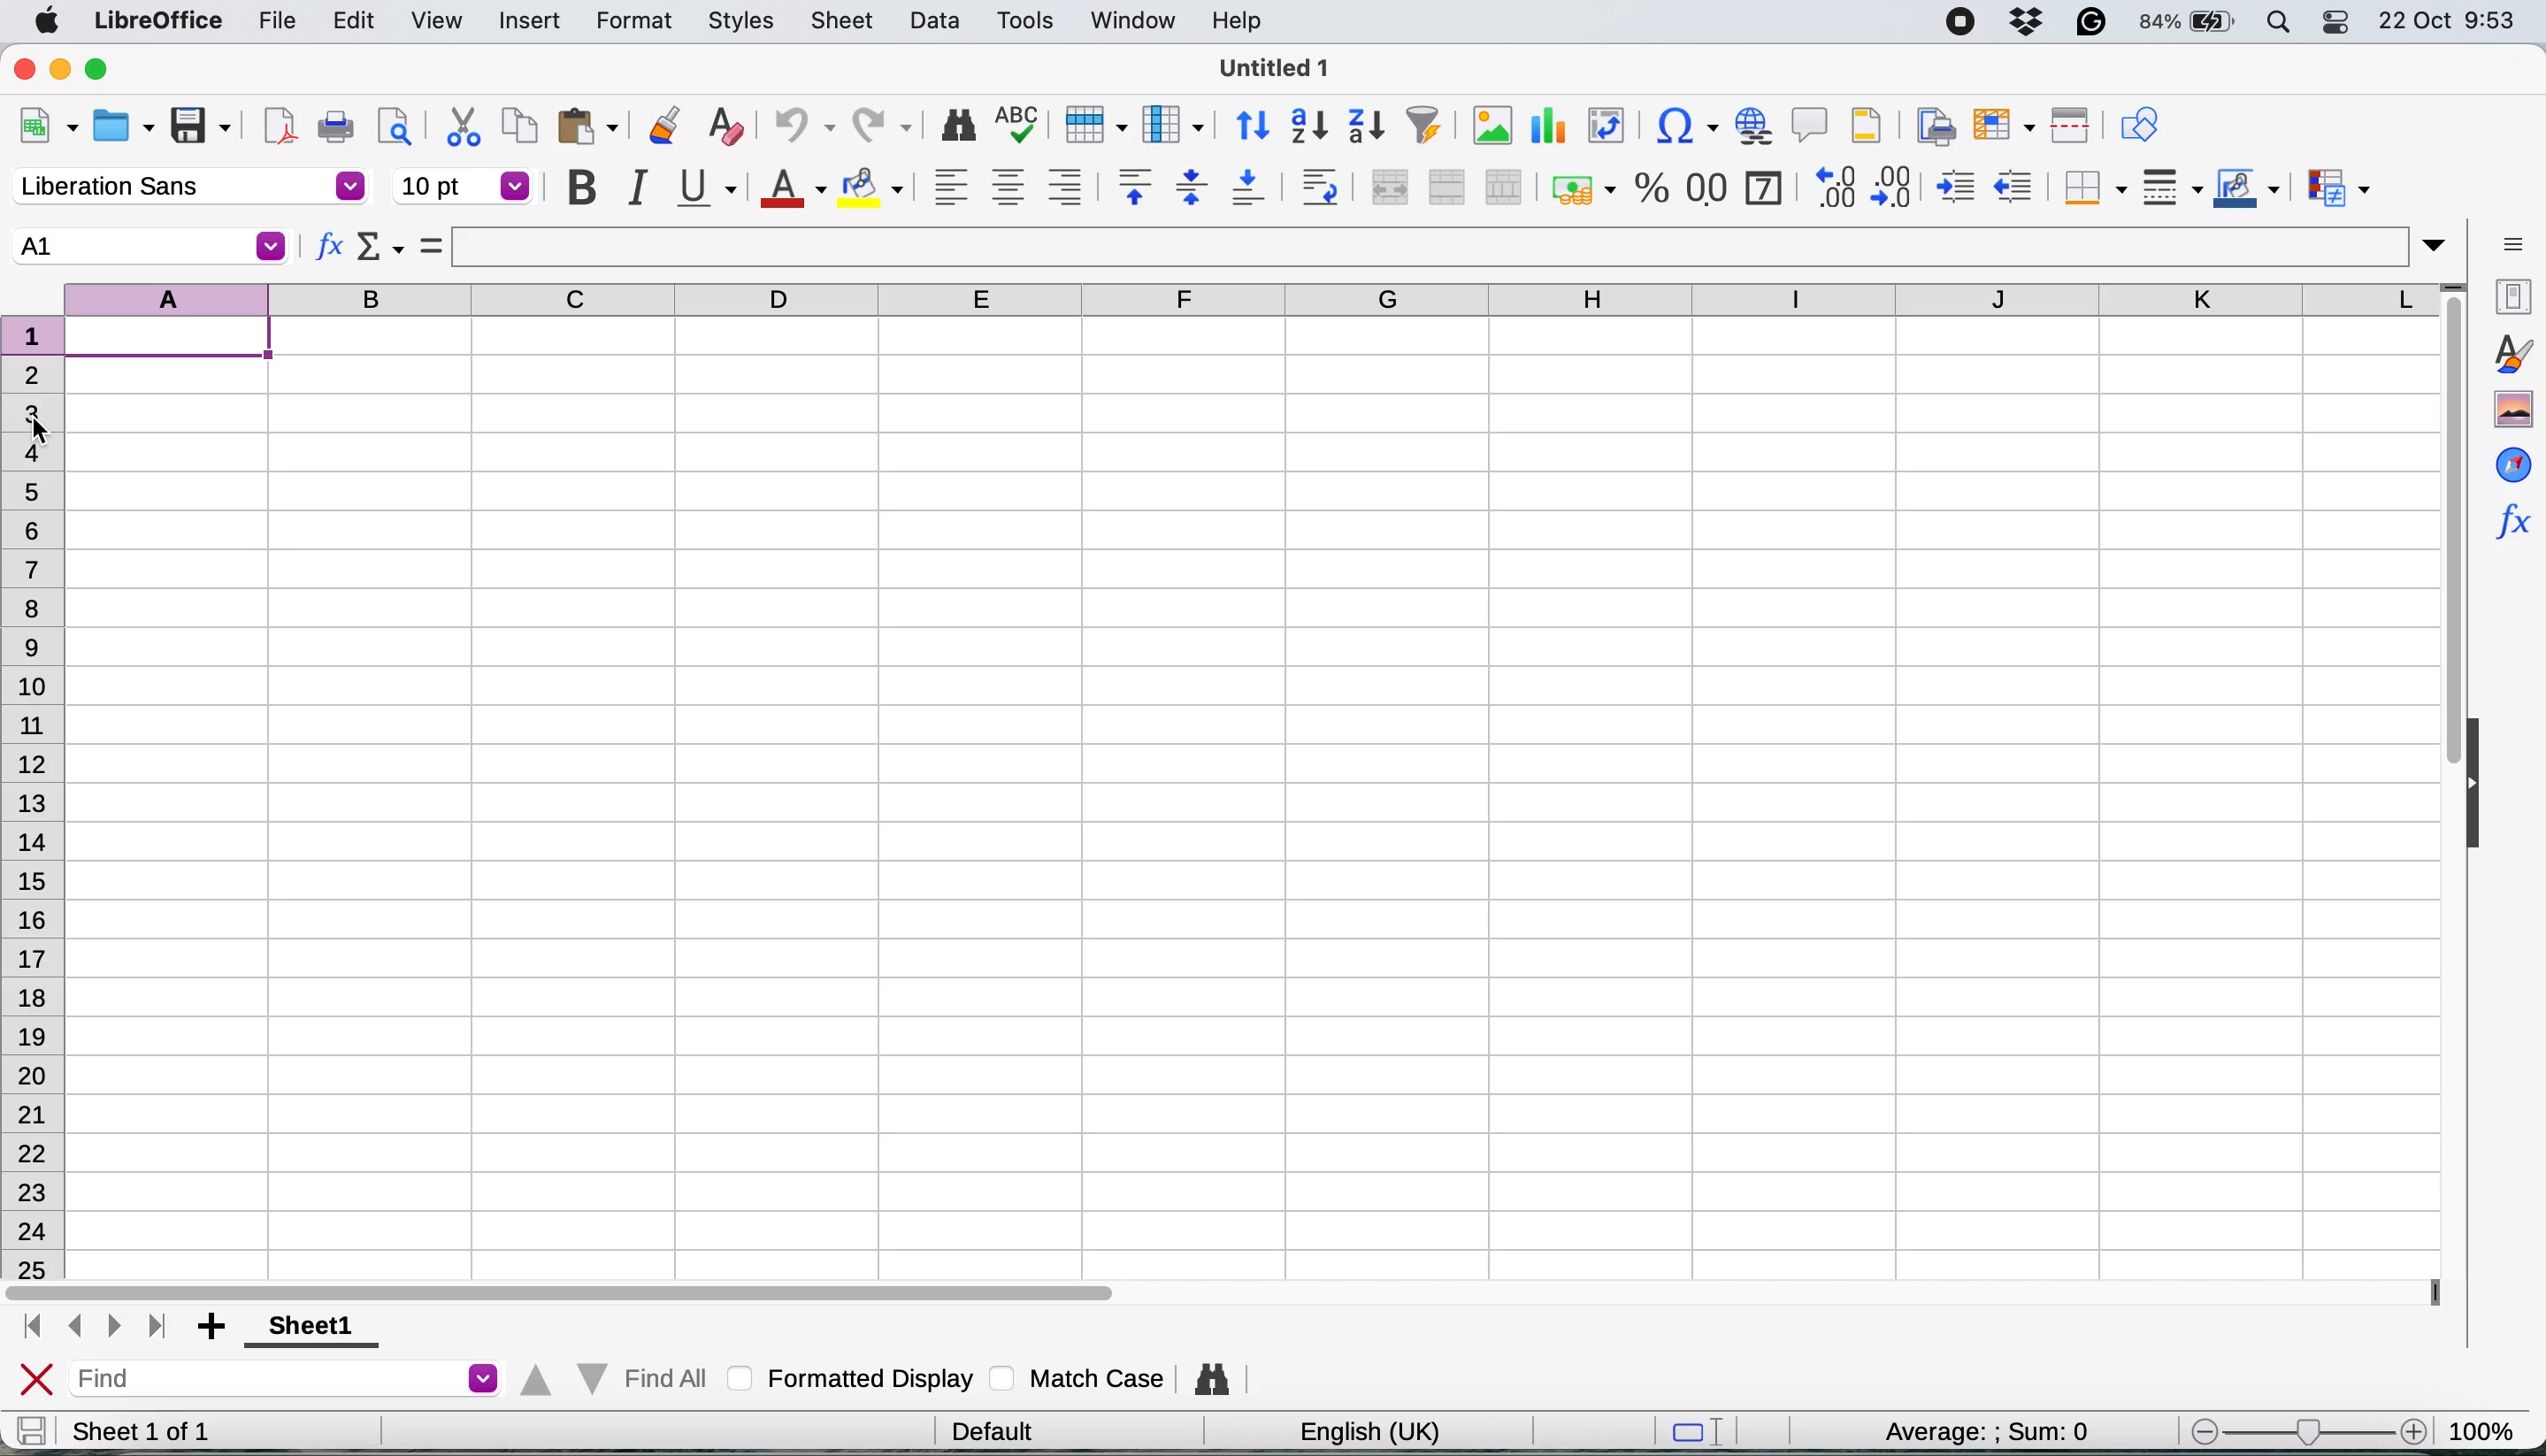 This screenshot has width=2546, height=1456. Describe the element at coordinates (1830, 186) in the screenshot. I see `add decimal place` at that location.